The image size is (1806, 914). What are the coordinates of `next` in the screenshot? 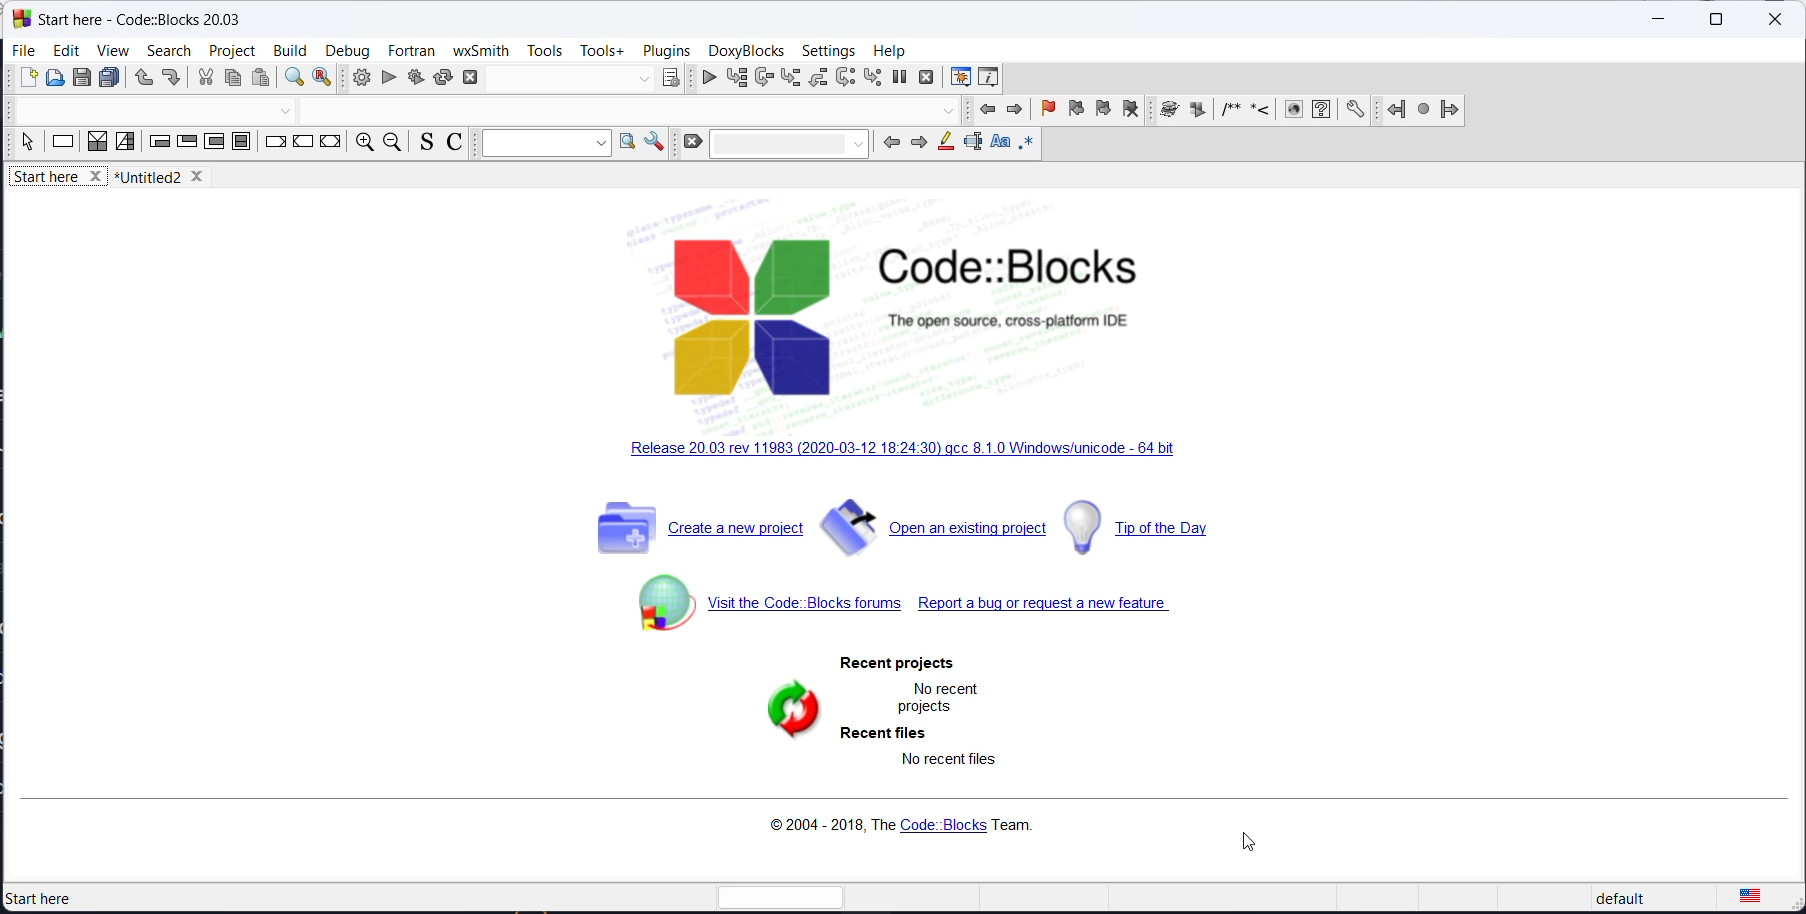 It's located at (1015, 110).